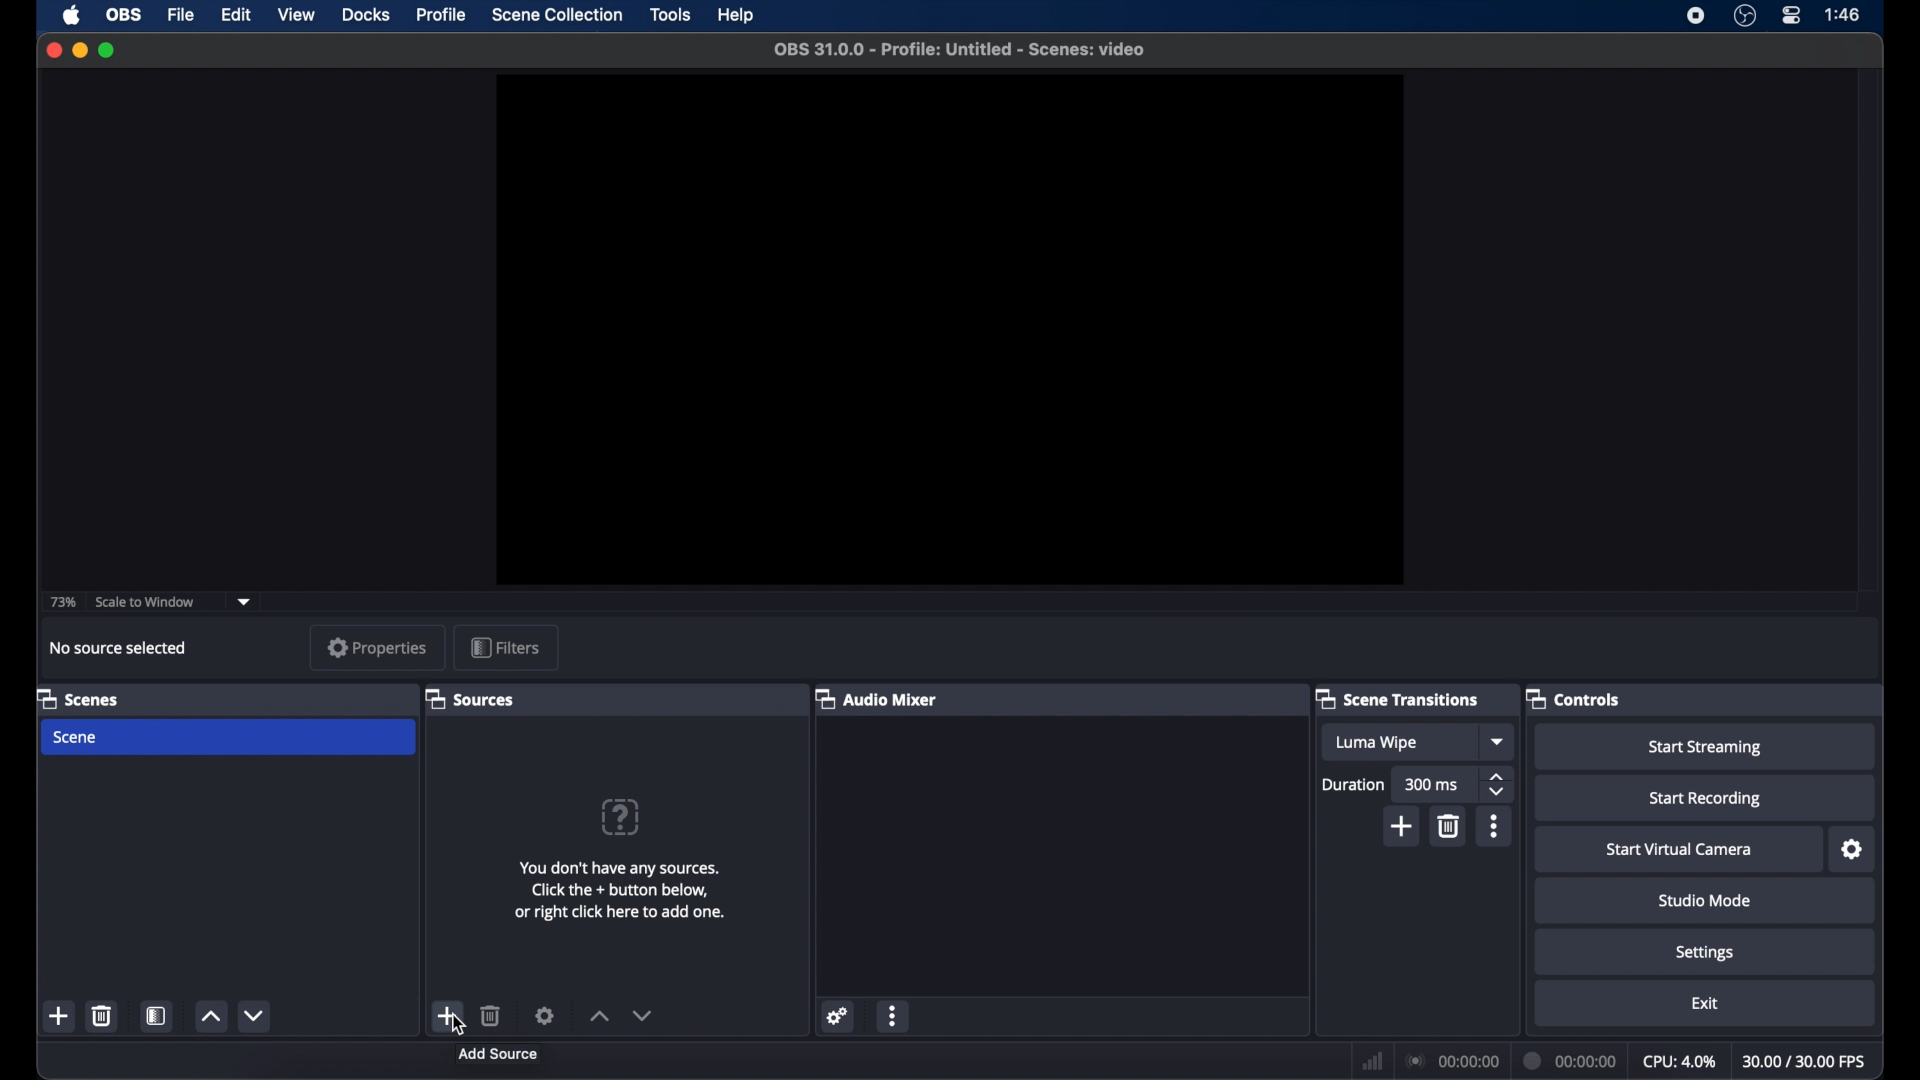 The image size is (1920, 1080). What do you see at coordinates (643, 1015) in the screenshot?
I see `decrement` at bounding box center [643, 1015].